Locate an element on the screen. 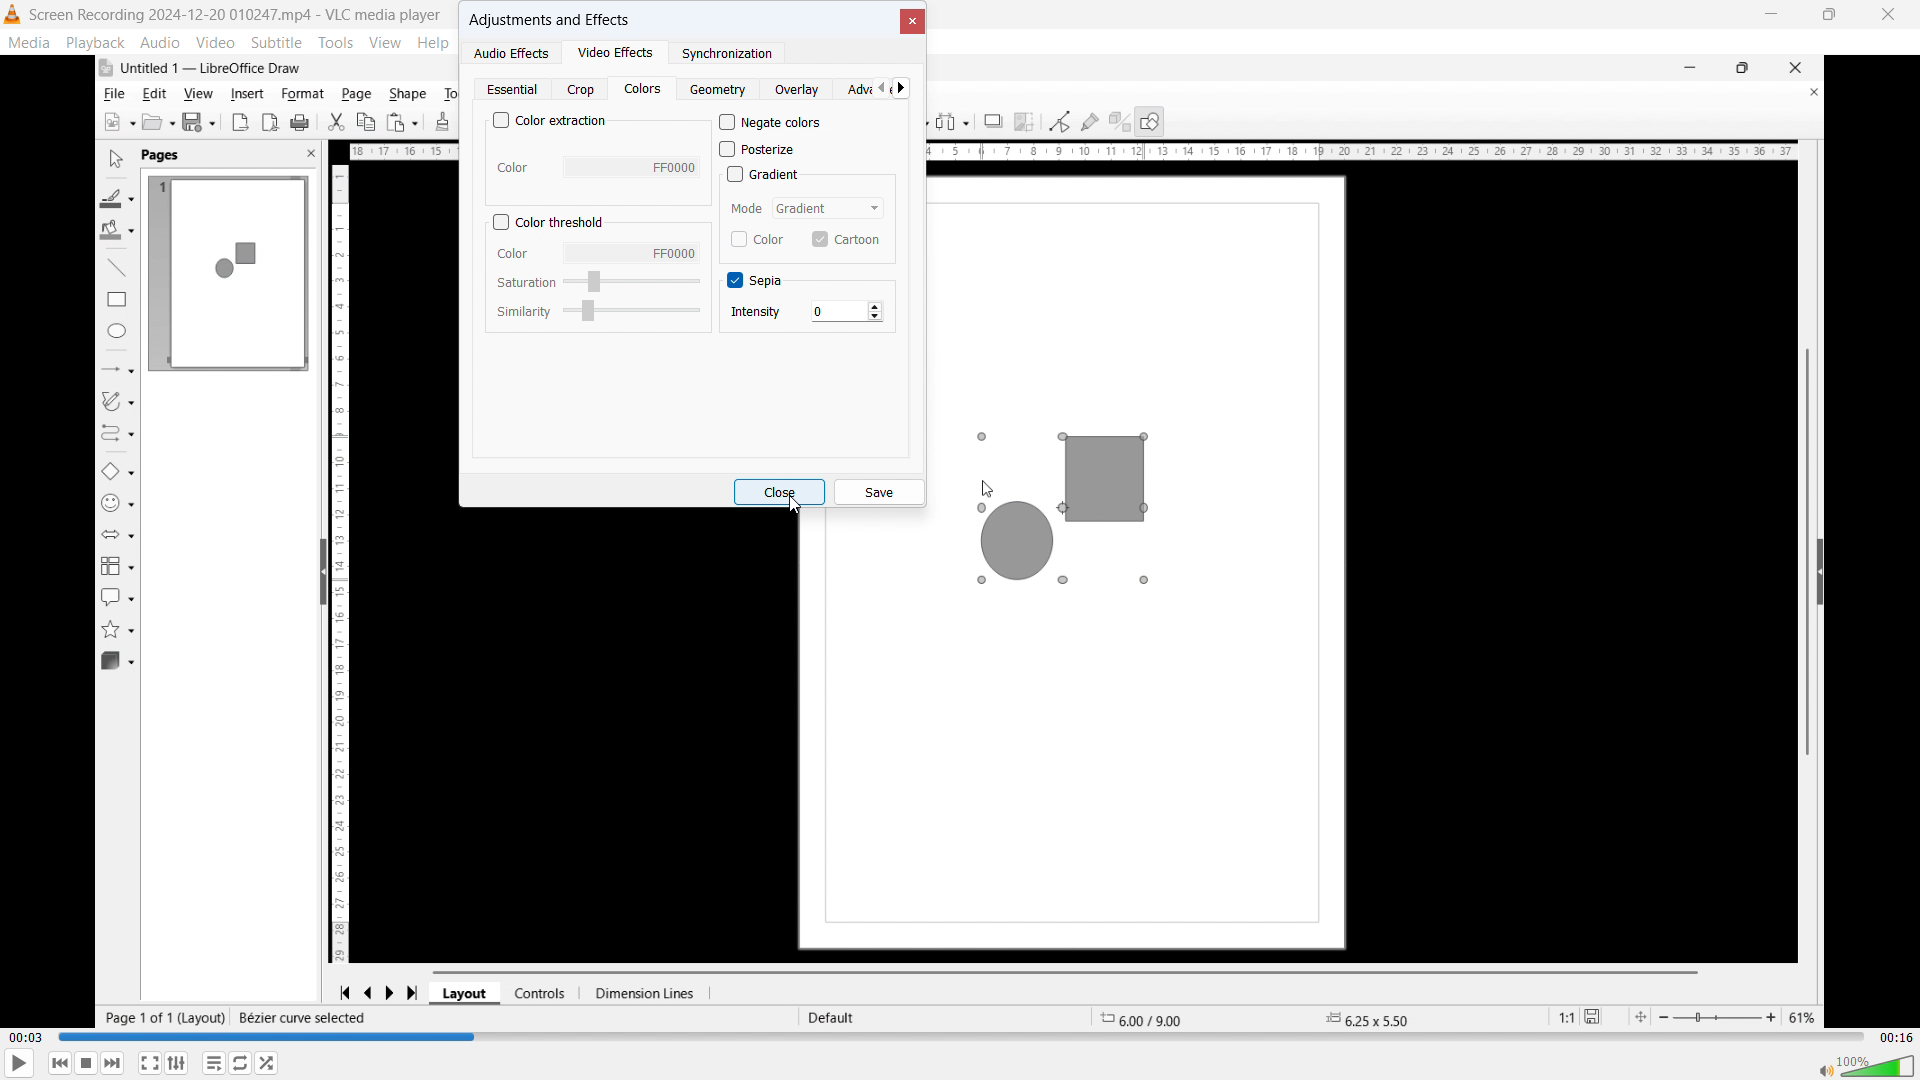 The width and height of the screenshot is (1920, 1080). mode is located at coordinates (747, 209).